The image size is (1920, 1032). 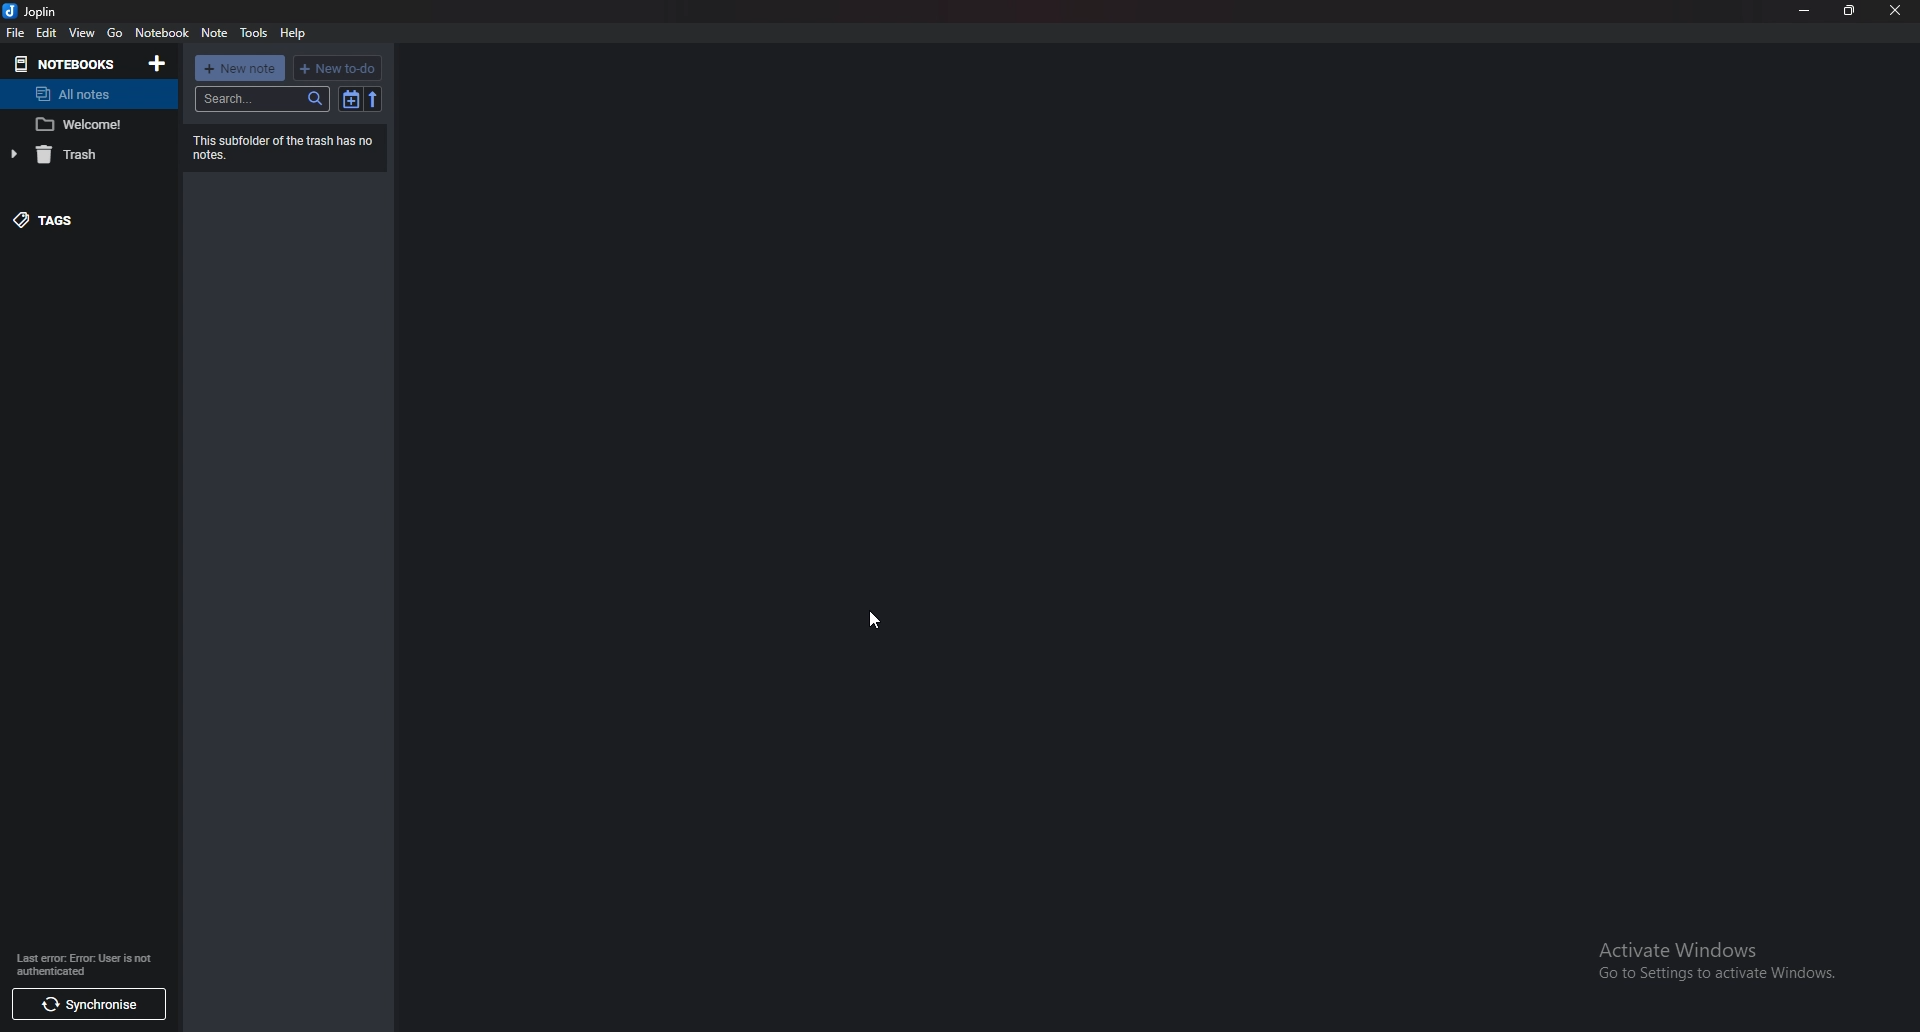 What do you see at coordinates (48, 34) in the screenshot?
I see `edit` at bounding box center [48, 34].